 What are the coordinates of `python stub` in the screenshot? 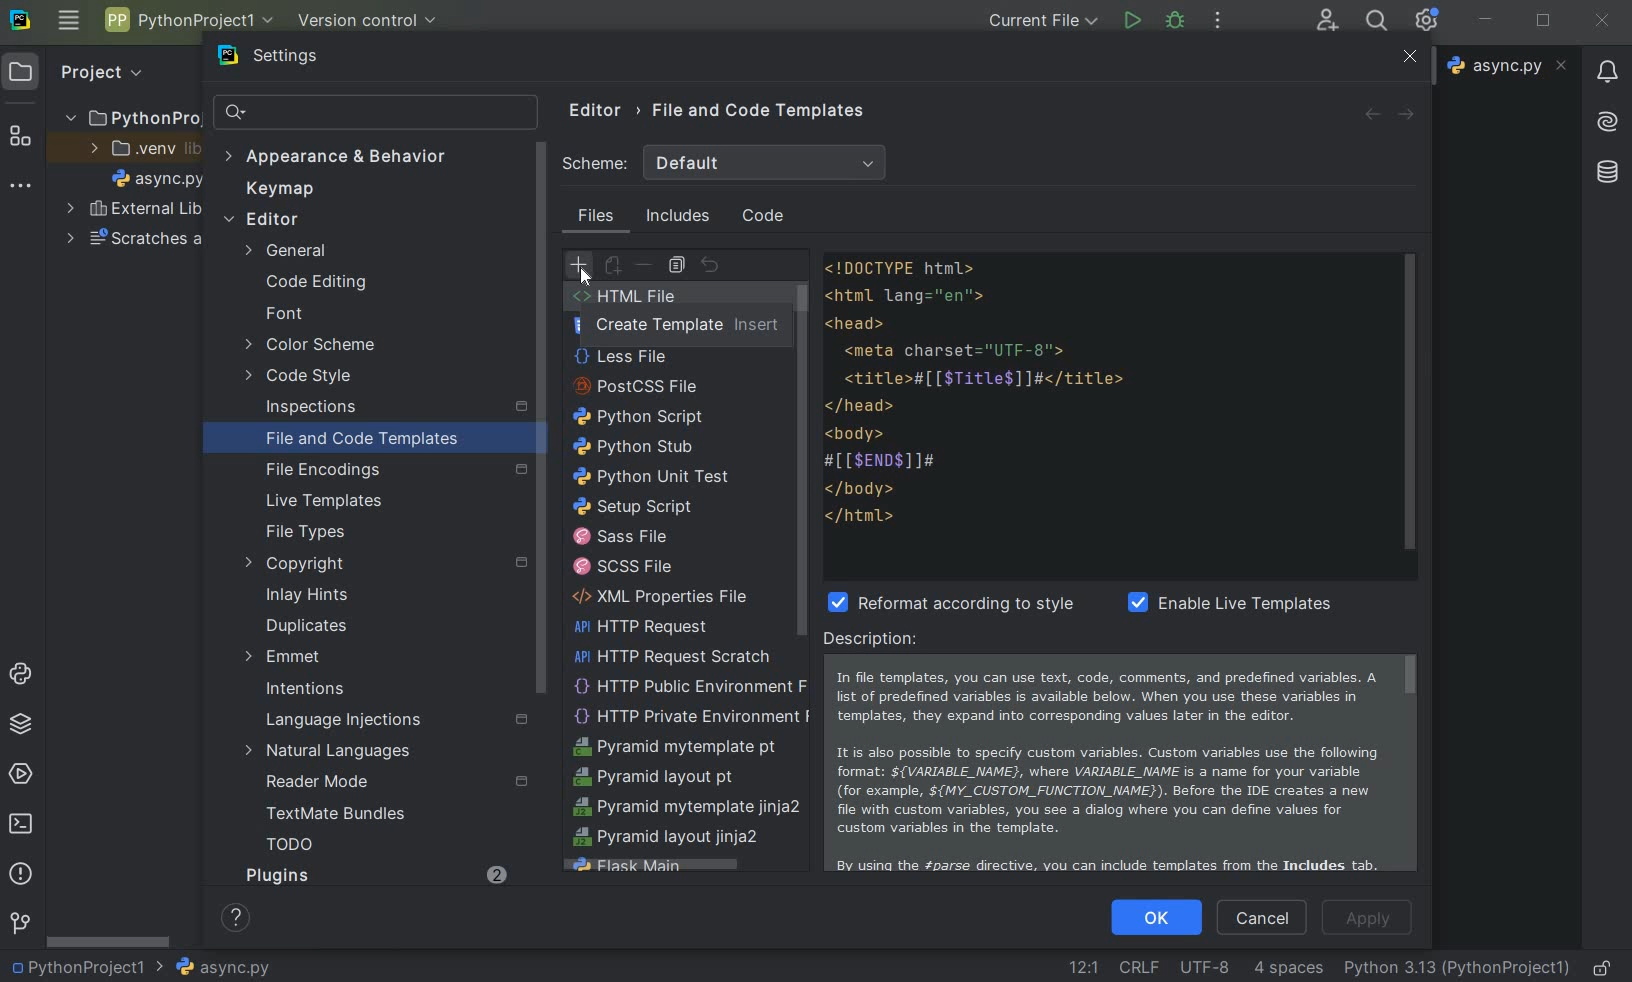 It's located at (636, 447).